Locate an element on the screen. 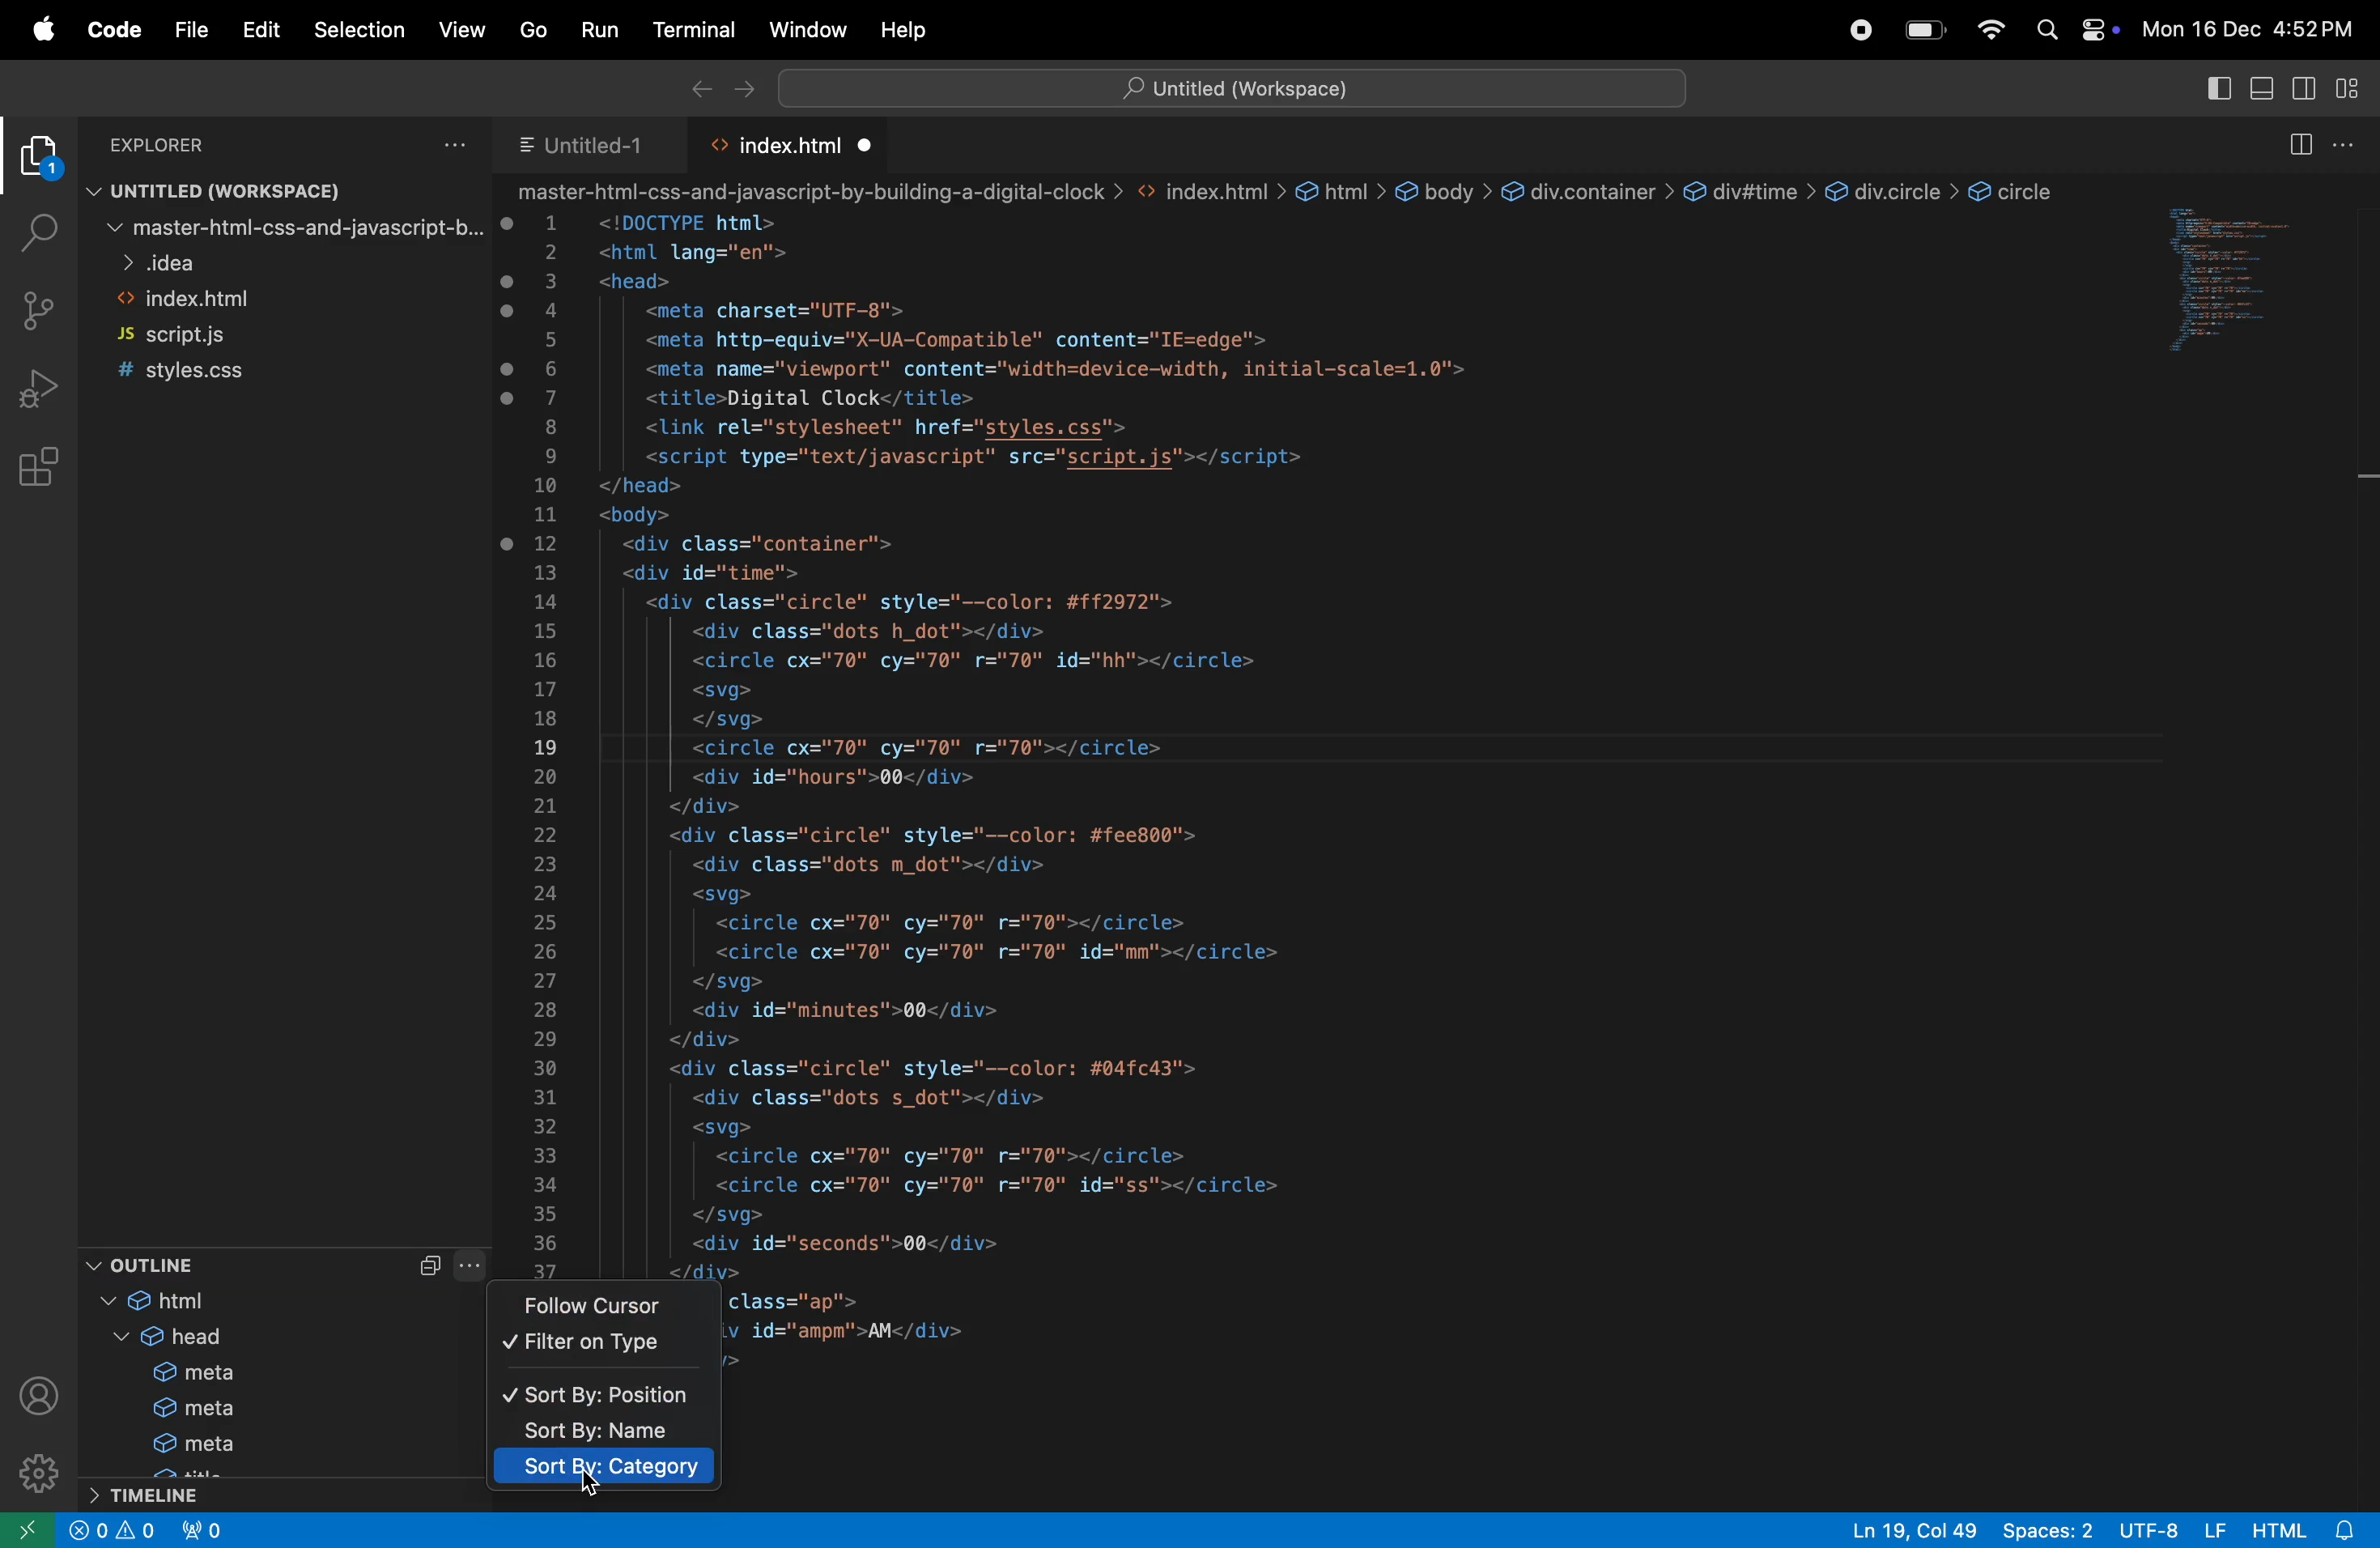 This screenshot has height=1548, width=2380. primary secondary is located at coordinates (2312, 88).